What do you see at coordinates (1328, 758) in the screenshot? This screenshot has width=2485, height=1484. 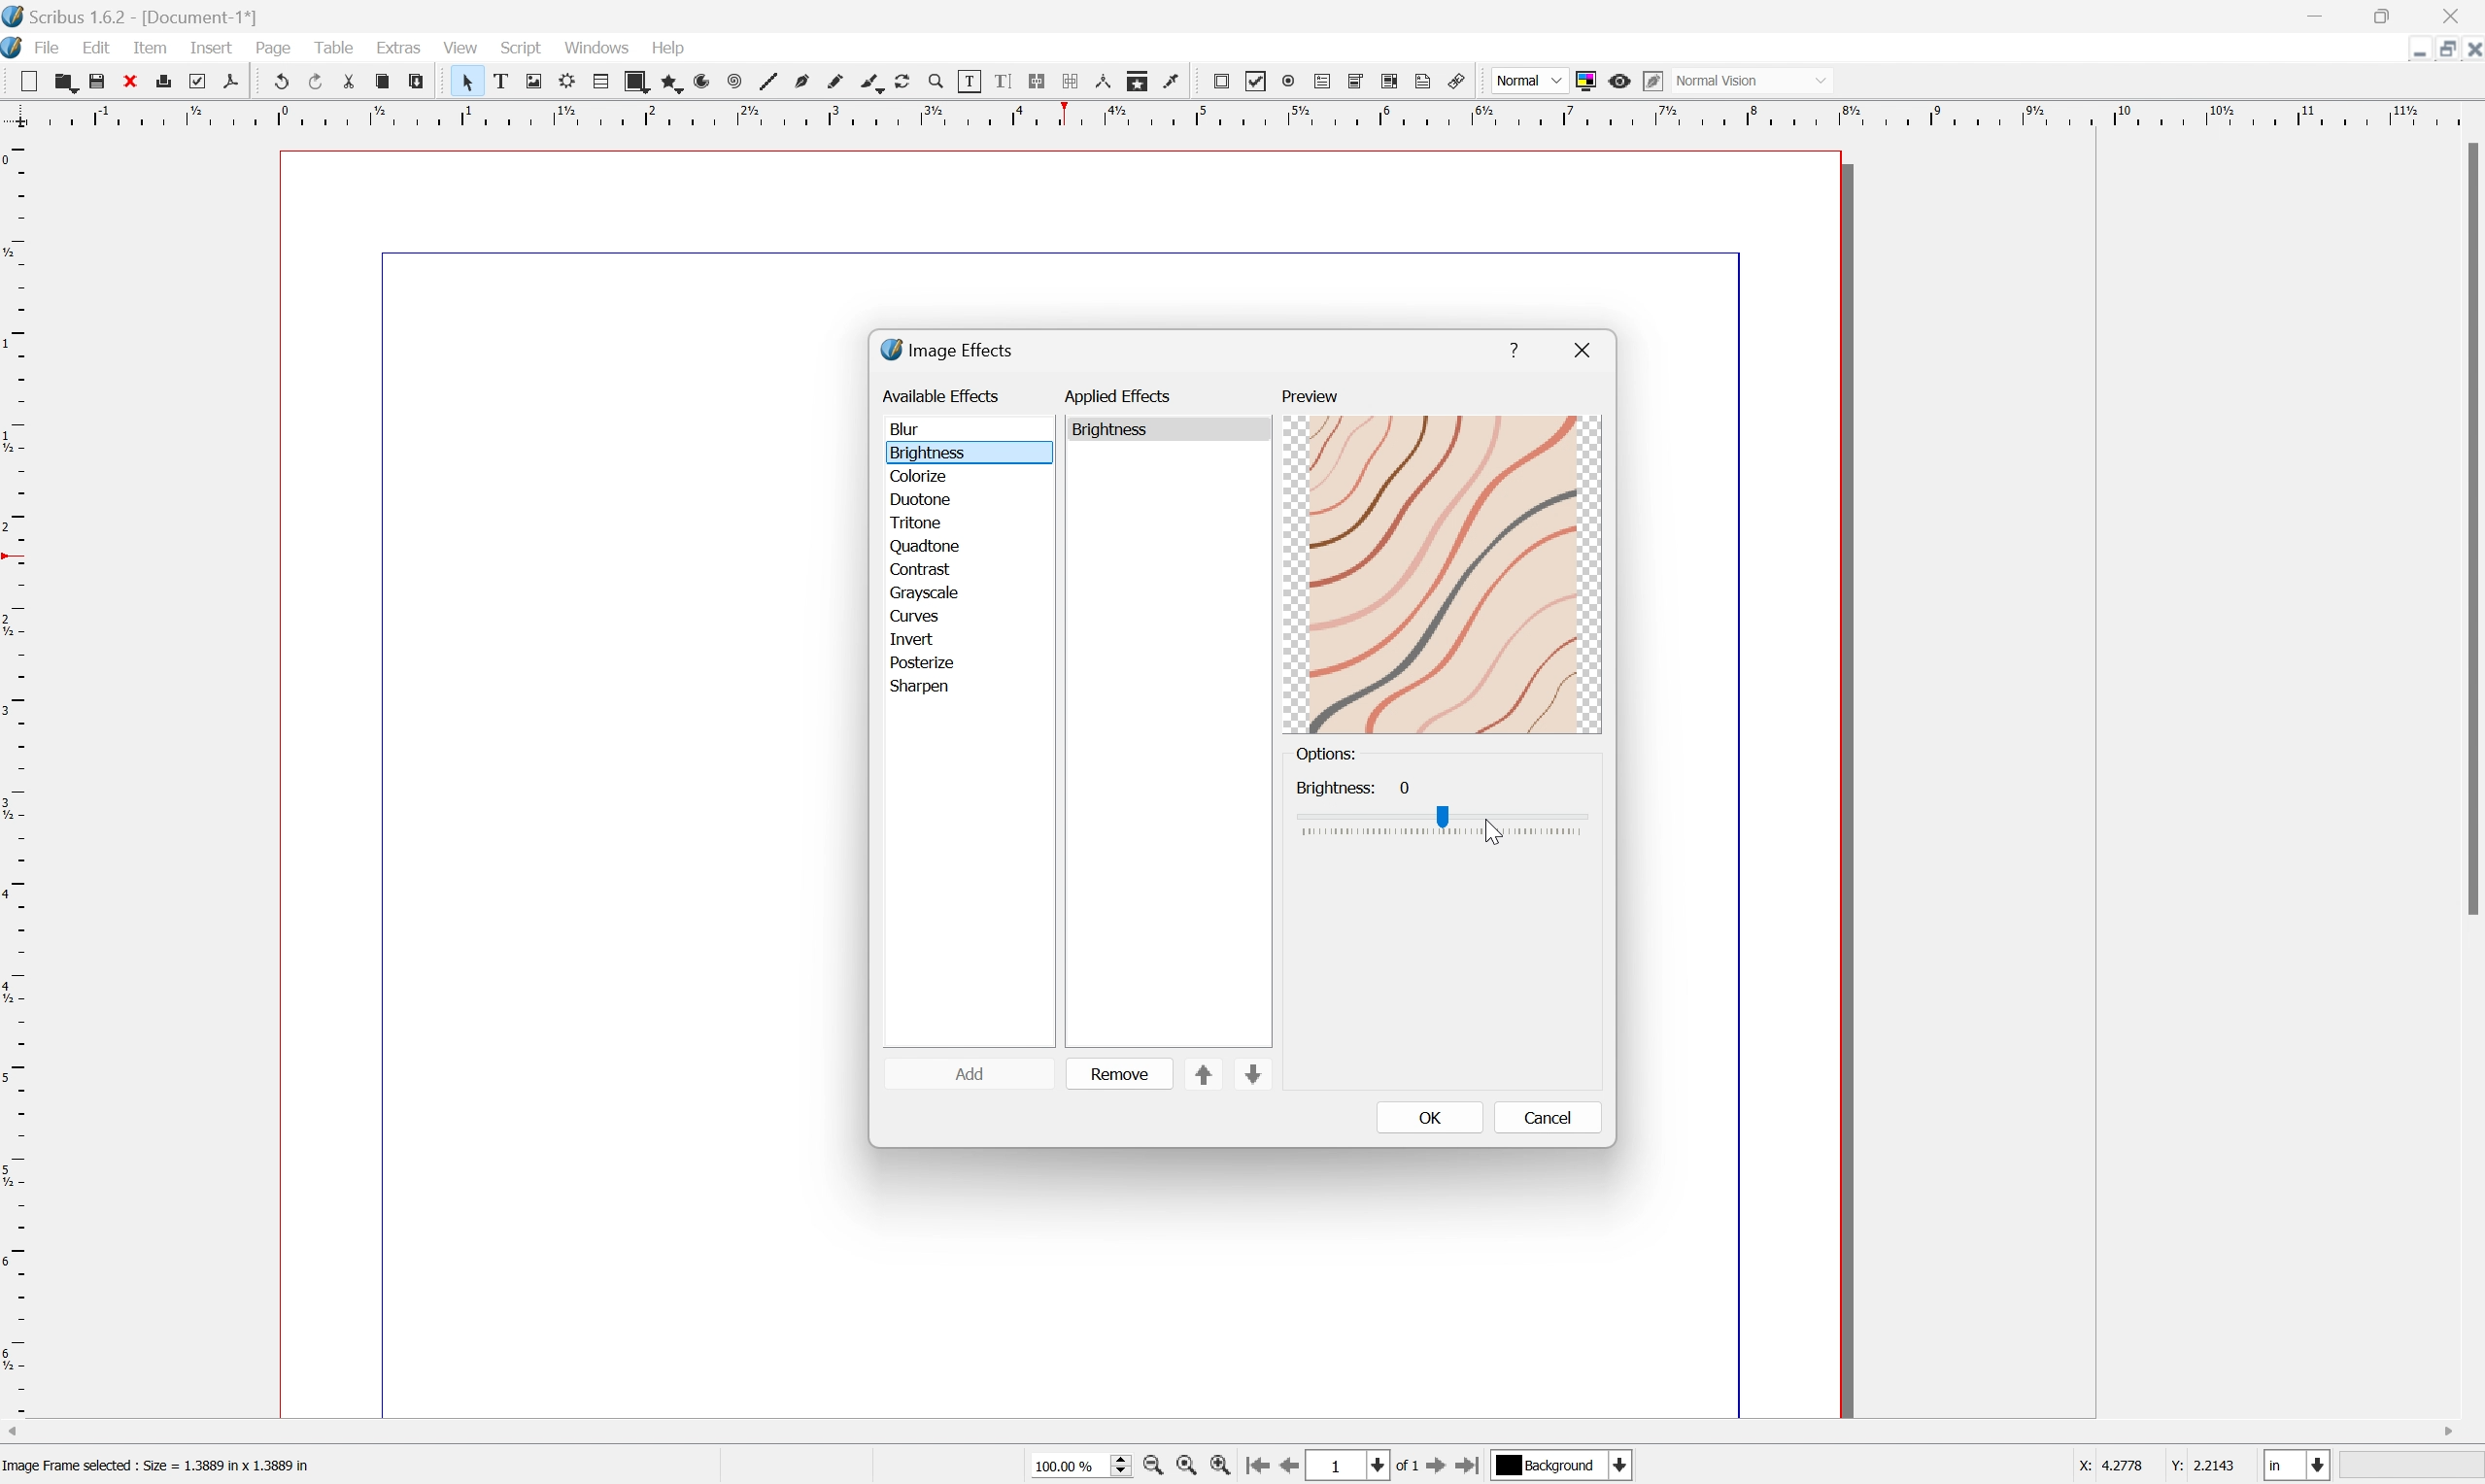 I see `options:` at bounding box center [1328, 758].